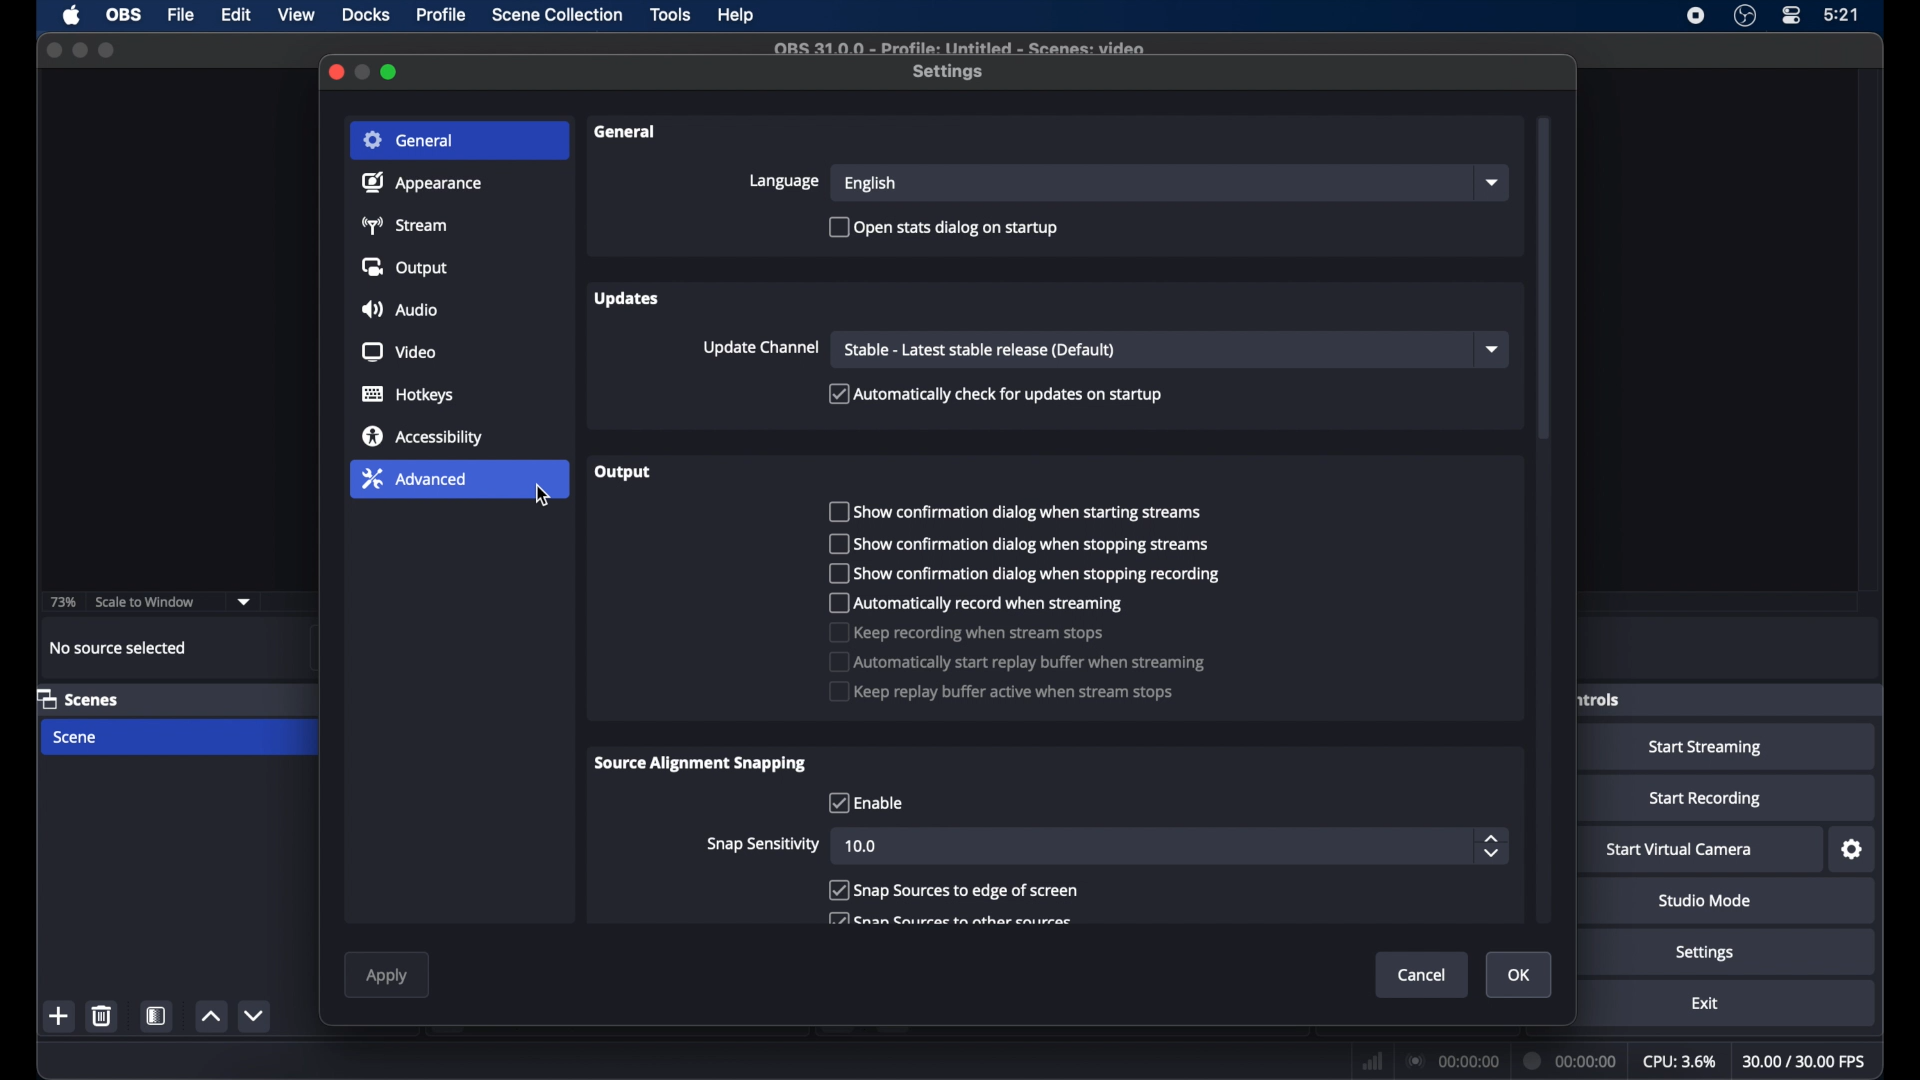  I want to click on accessibility, so click(422, 437).